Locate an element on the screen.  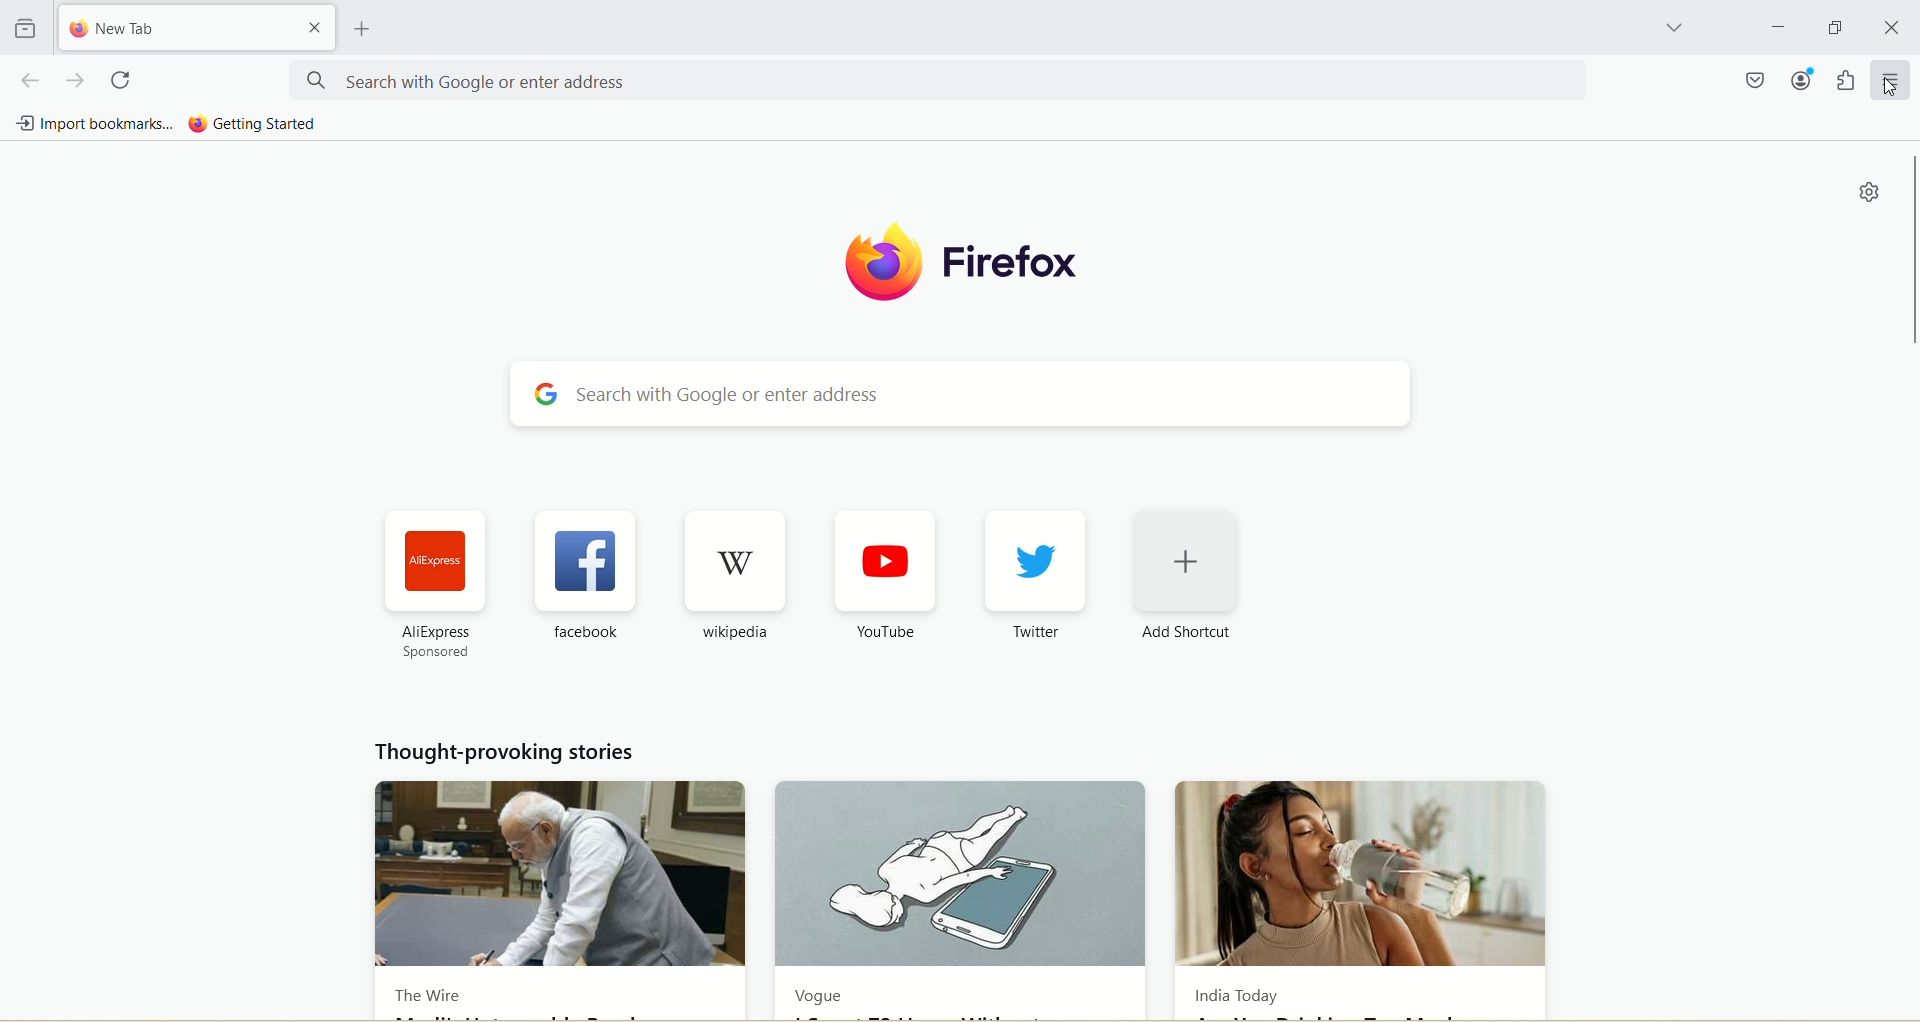
wikipedia is located at coordinates (733, 632).